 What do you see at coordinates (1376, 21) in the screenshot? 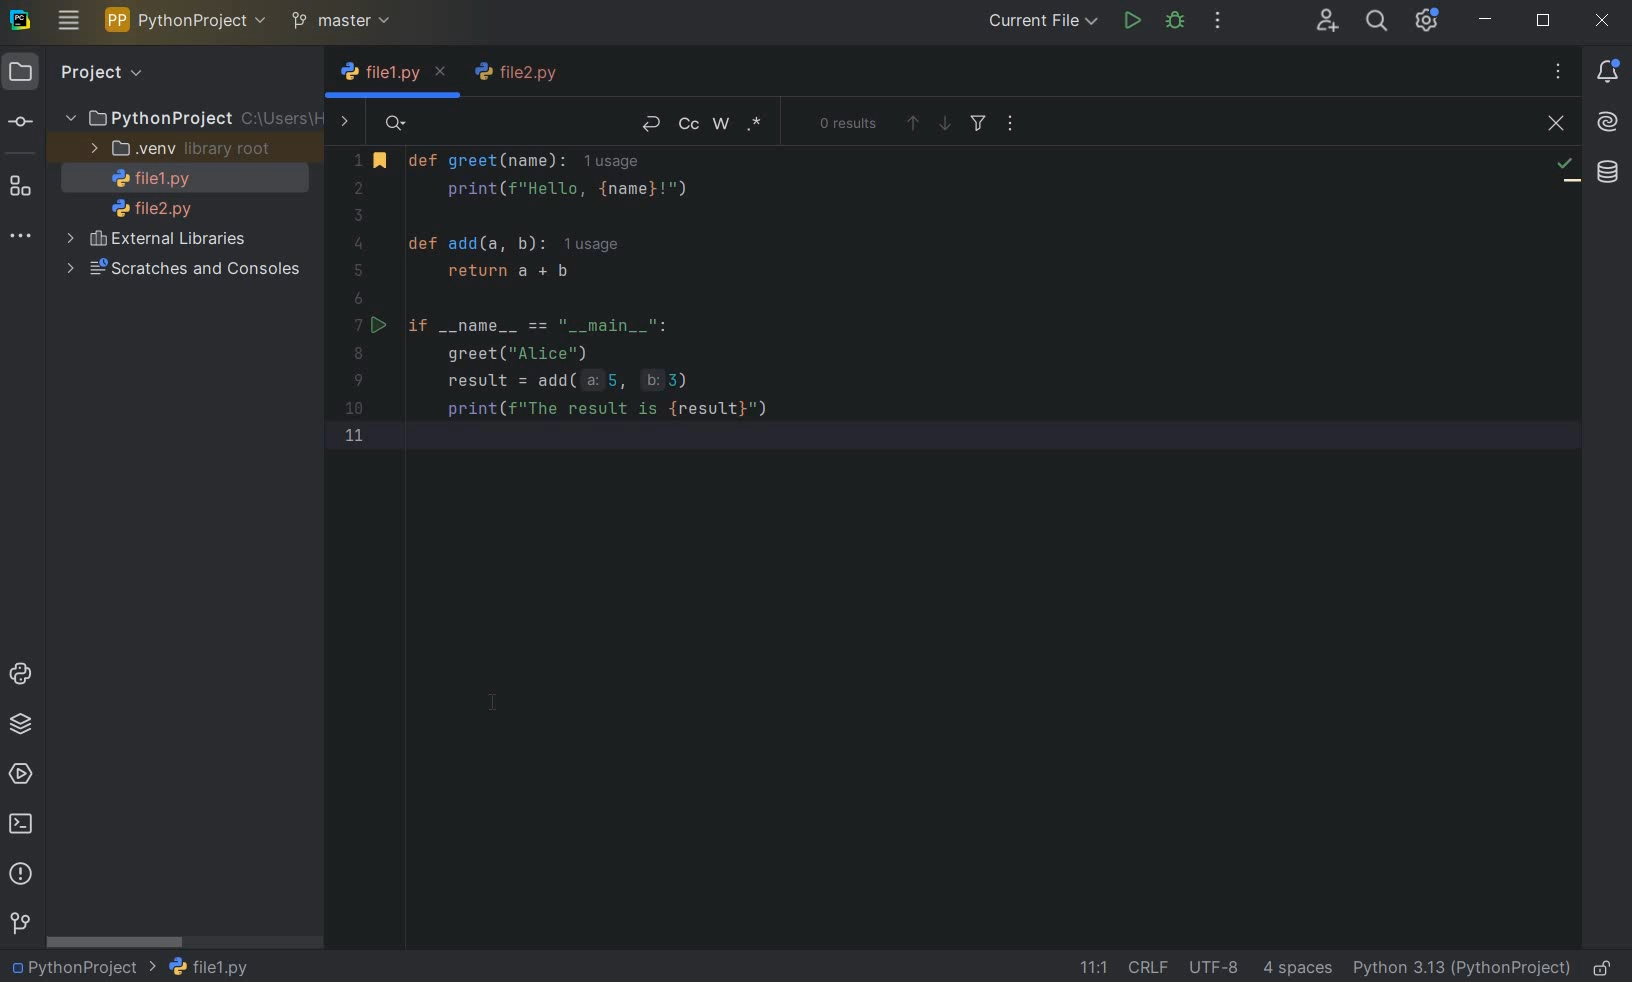
I see `SEARCH EVERYWHERE` at bounding box center [1376, 21].